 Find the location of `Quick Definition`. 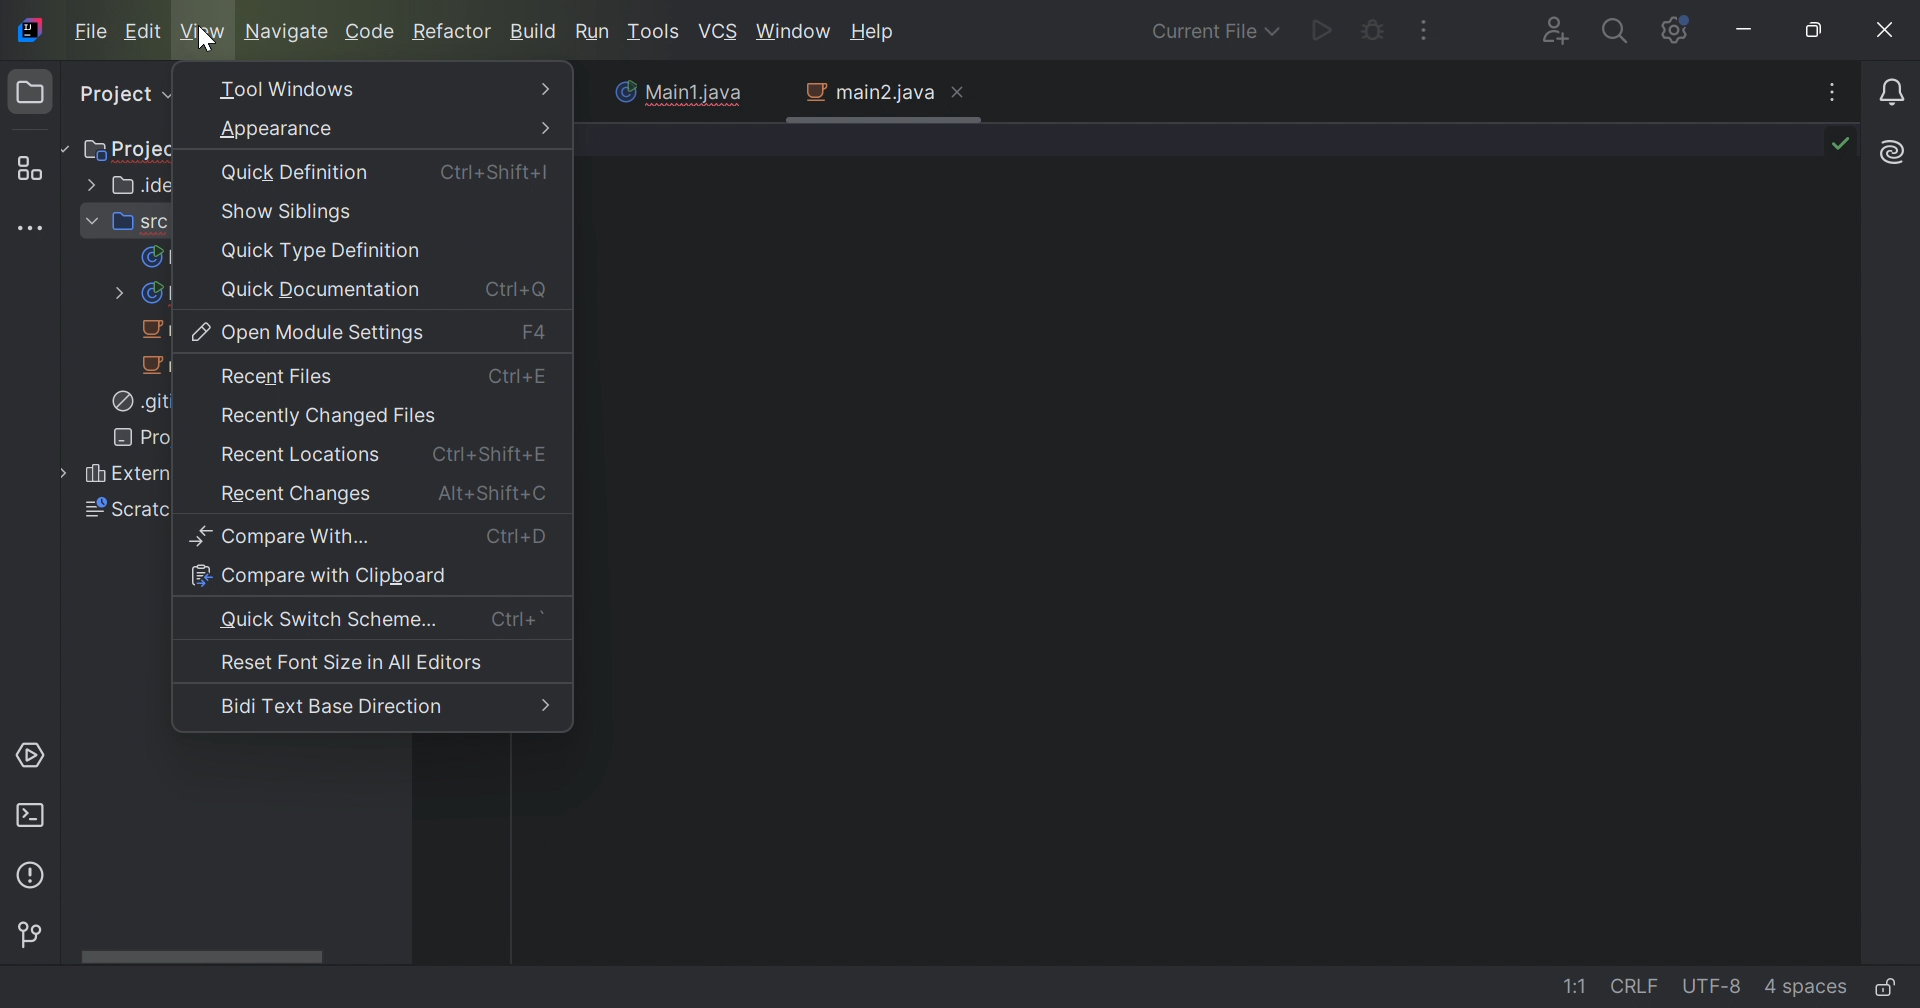

Quick Definition is located at coordinates (294, 172).